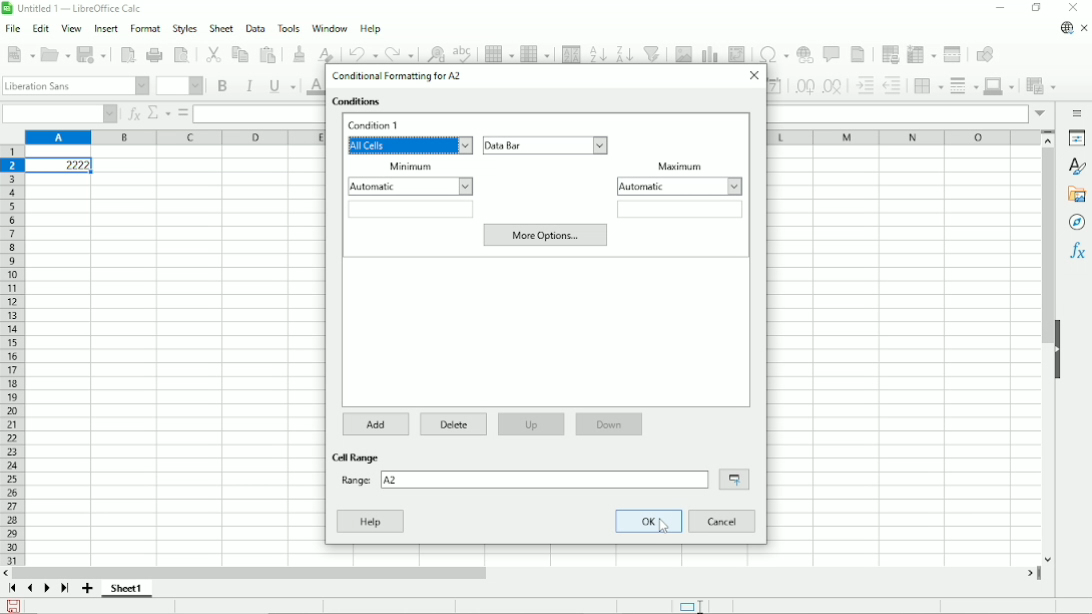 This screenshot has height=614, width=1092. Describe the element at coordinates (772, 52) in the screenshot. I see `Insert special characters` at that location.